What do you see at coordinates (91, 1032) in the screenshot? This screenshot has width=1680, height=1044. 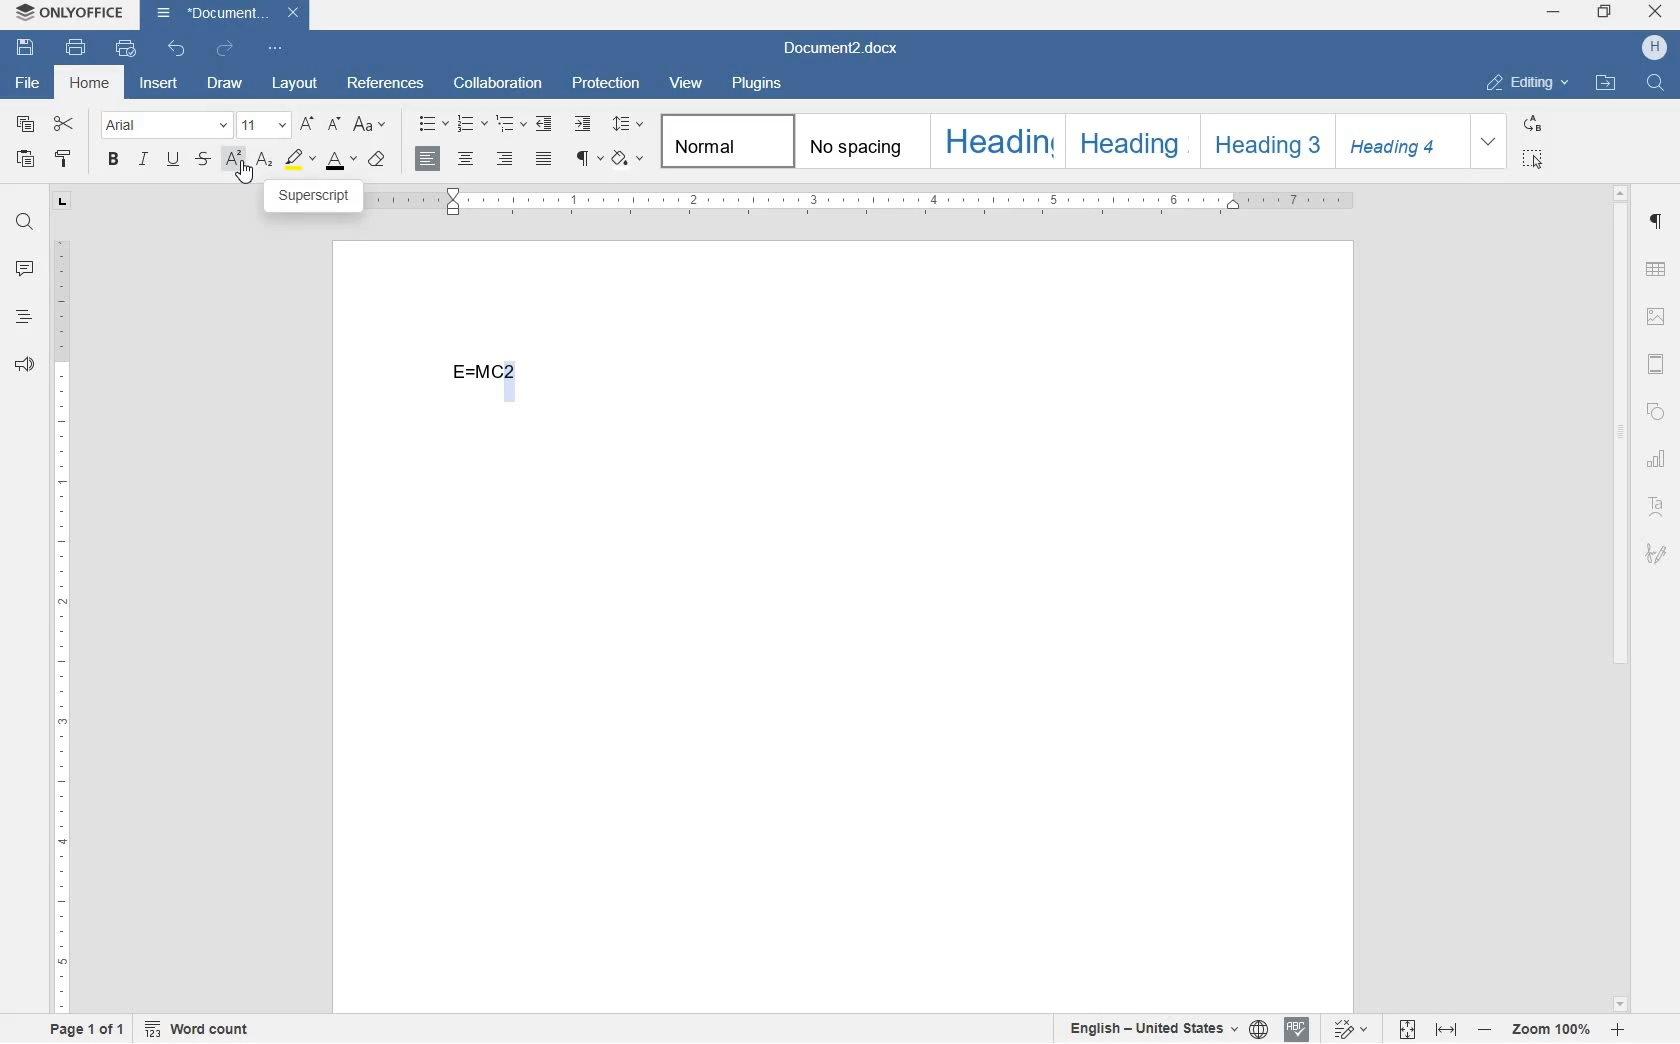 I see `page 1 of 1` at bounding box center [91, 1032].